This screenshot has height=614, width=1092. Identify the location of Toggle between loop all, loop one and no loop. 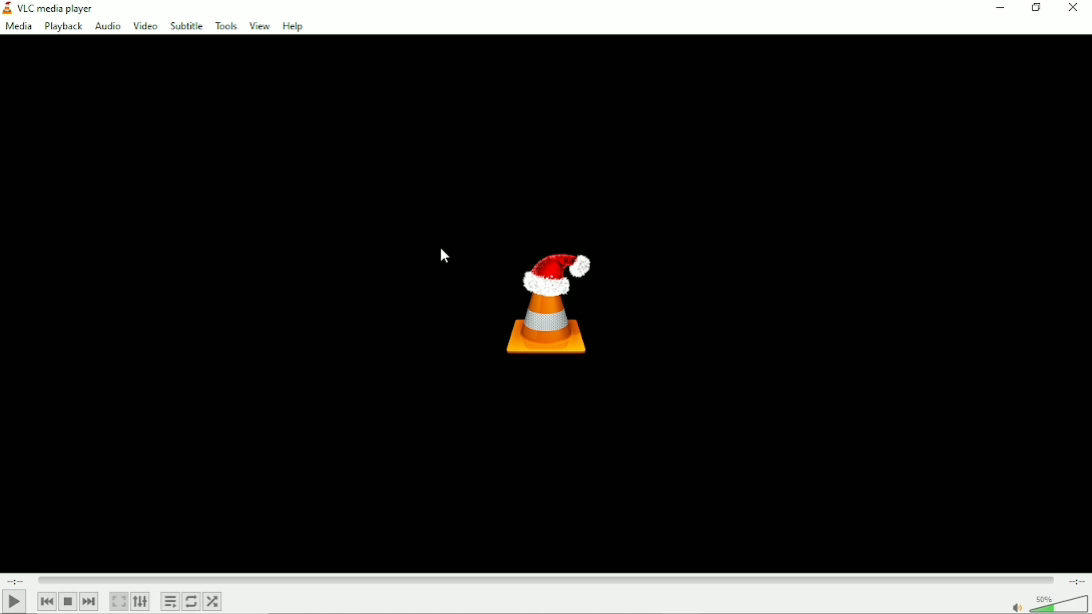
(190, 602).